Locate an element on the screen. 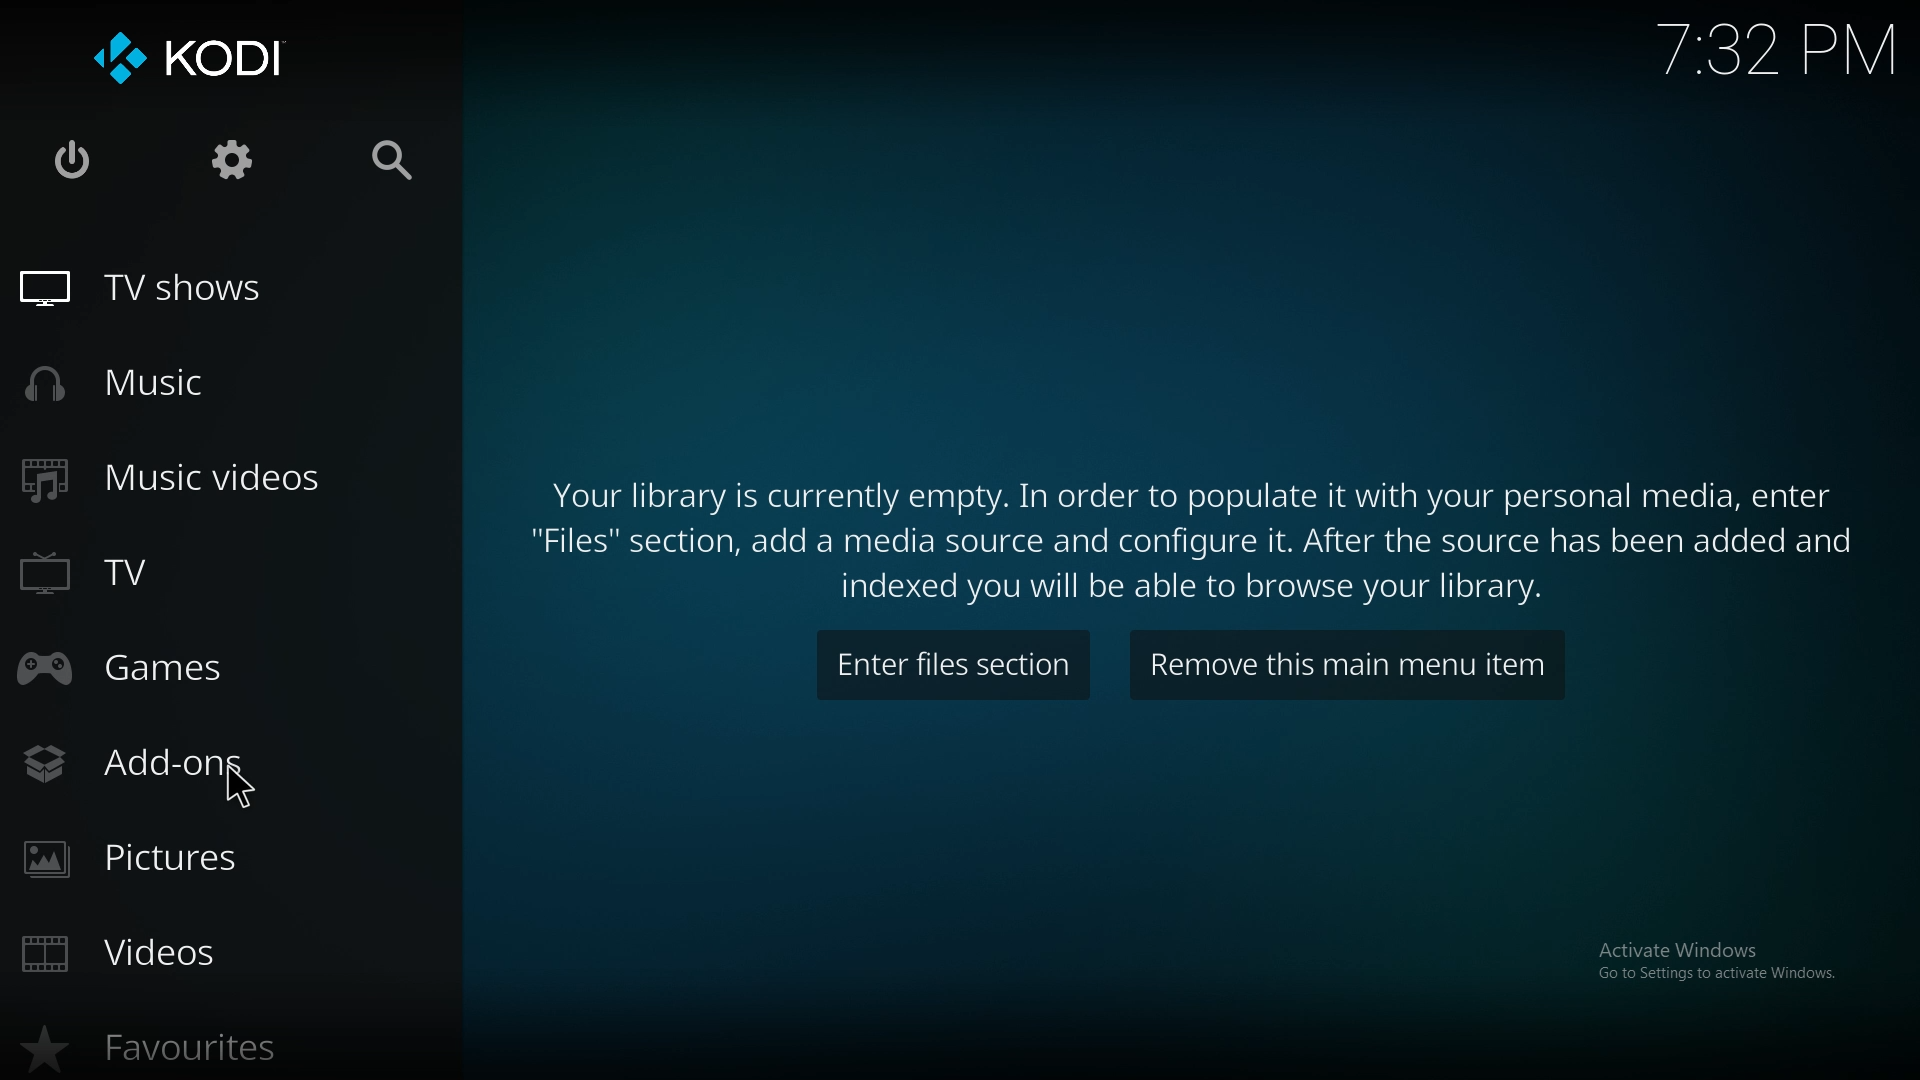 This screenshot has height=1080, width=1920. add ons is located at coordinates (186, 758).